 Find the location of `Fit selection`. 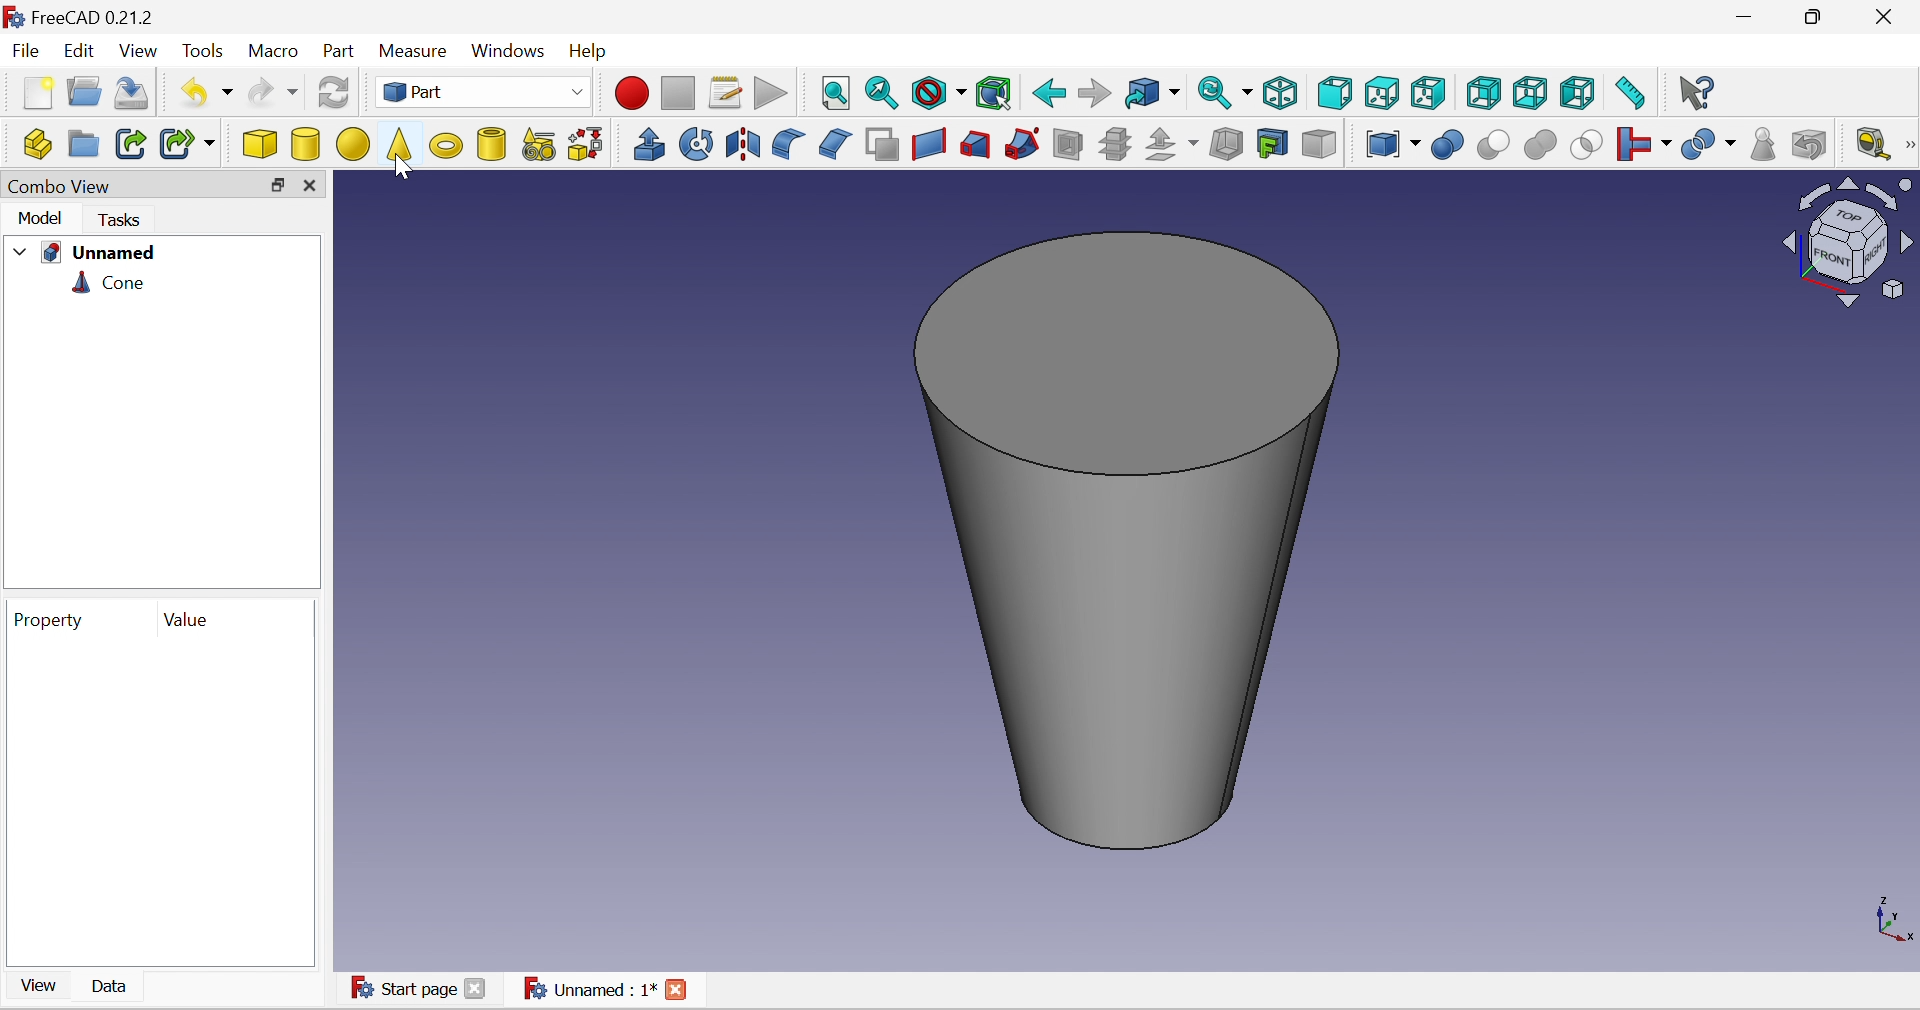

Fit selection is located at coordinates (883, 93).